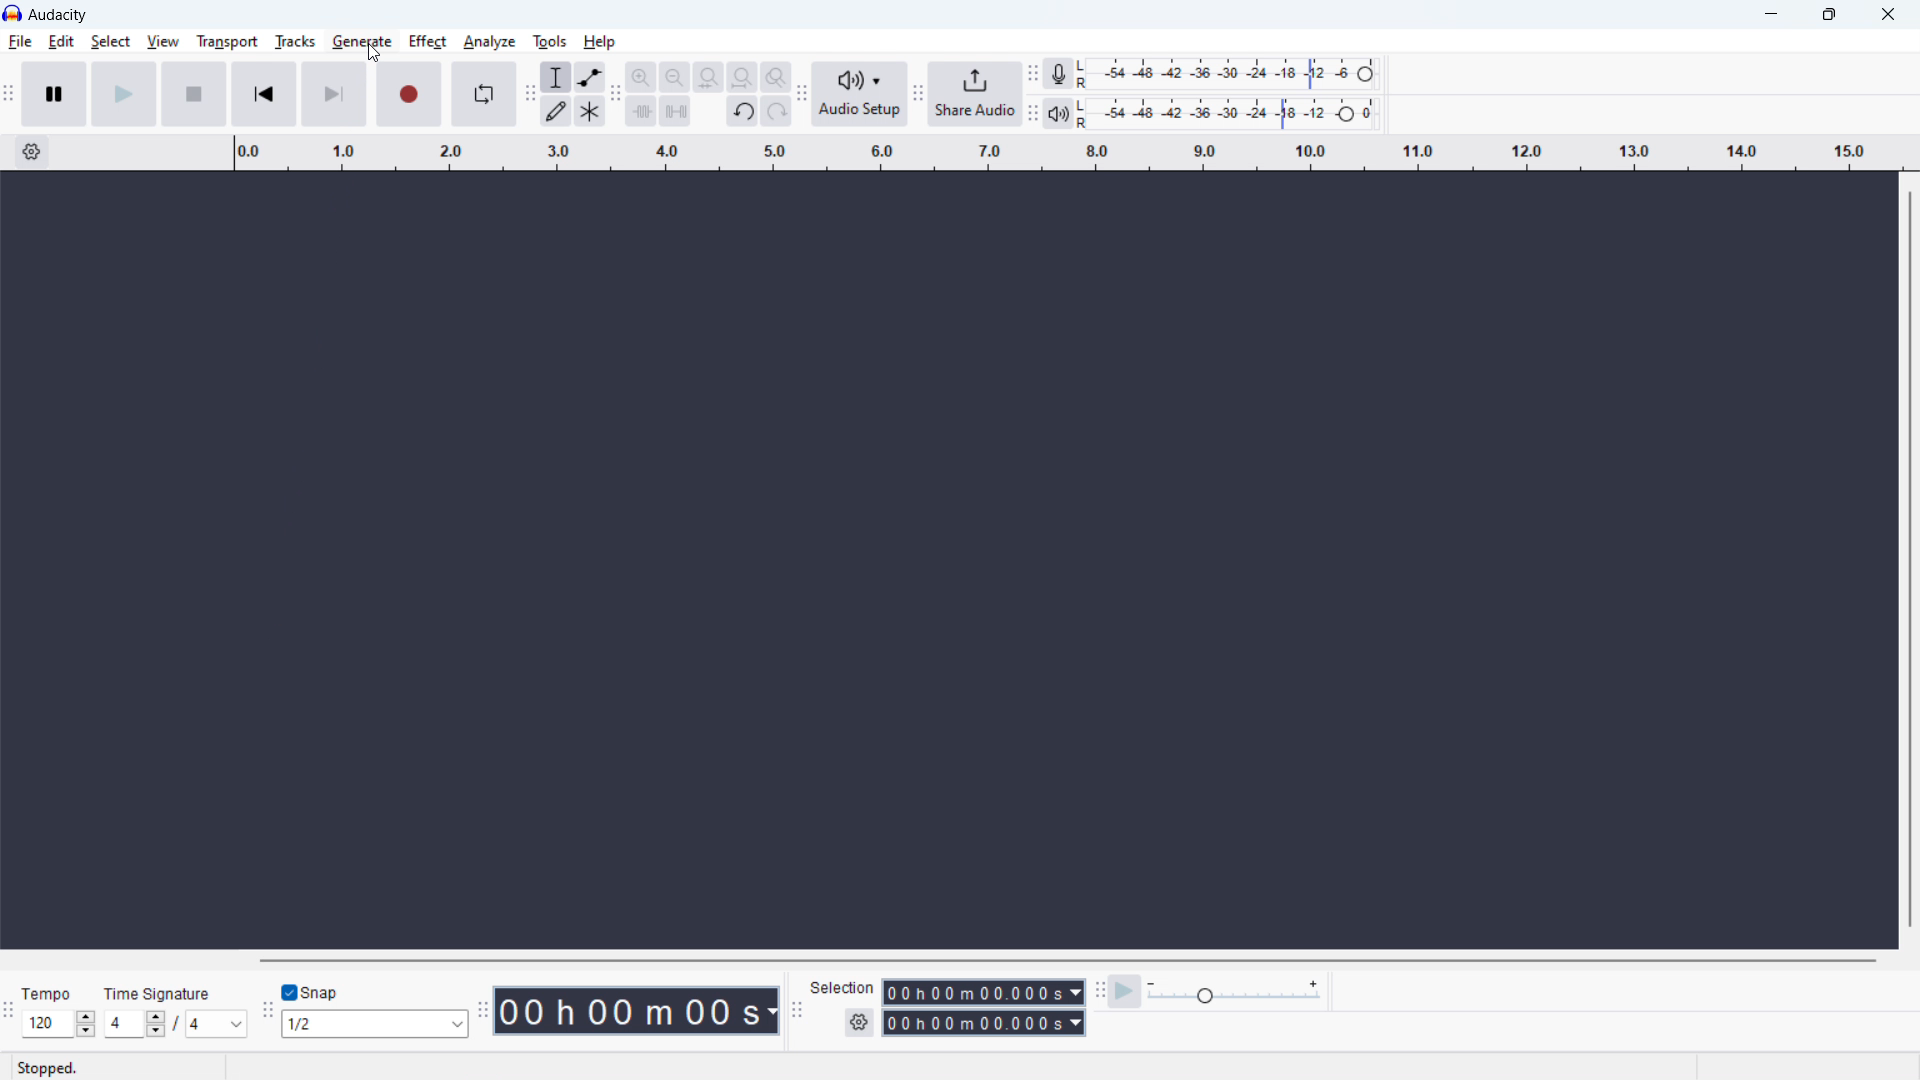 This screenshot has width=1920, height=1080. I want to click on audio setup toolbar, so click(801, 93).